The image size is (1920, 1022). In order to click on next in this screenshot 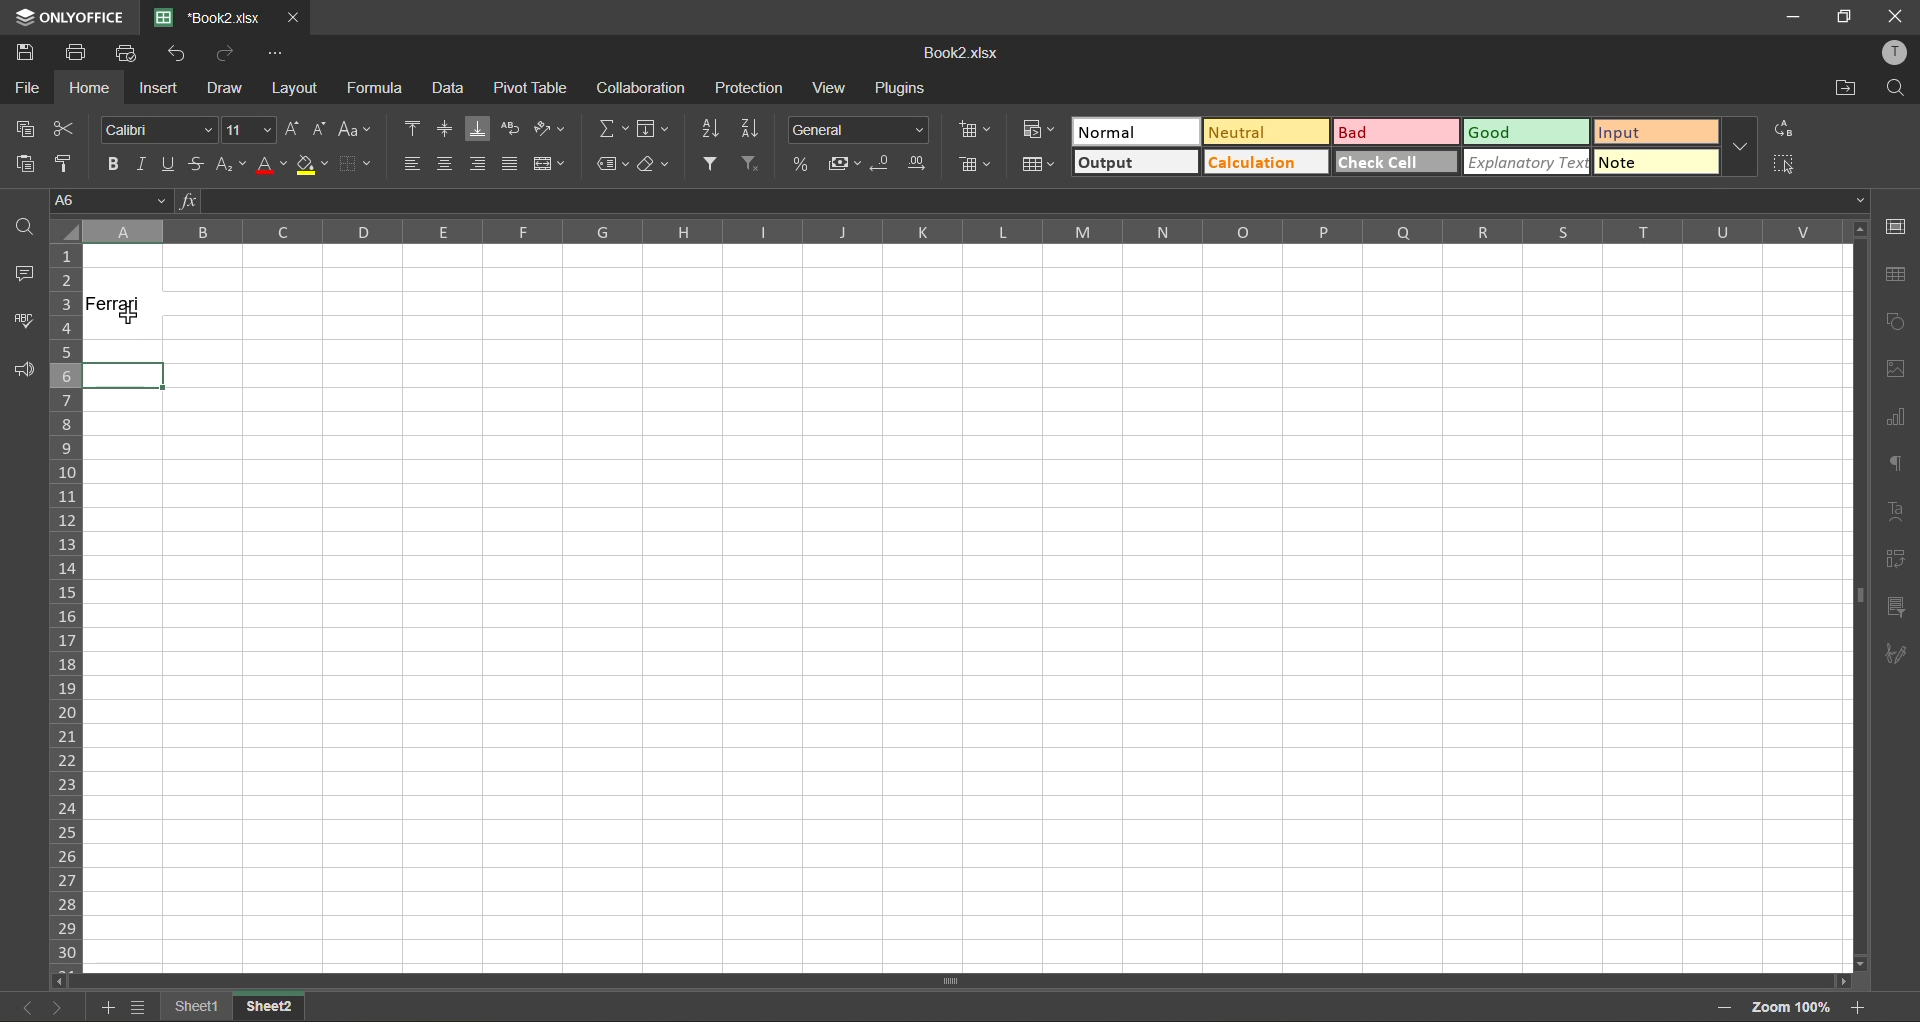, I will do `click(56, 1008)`.